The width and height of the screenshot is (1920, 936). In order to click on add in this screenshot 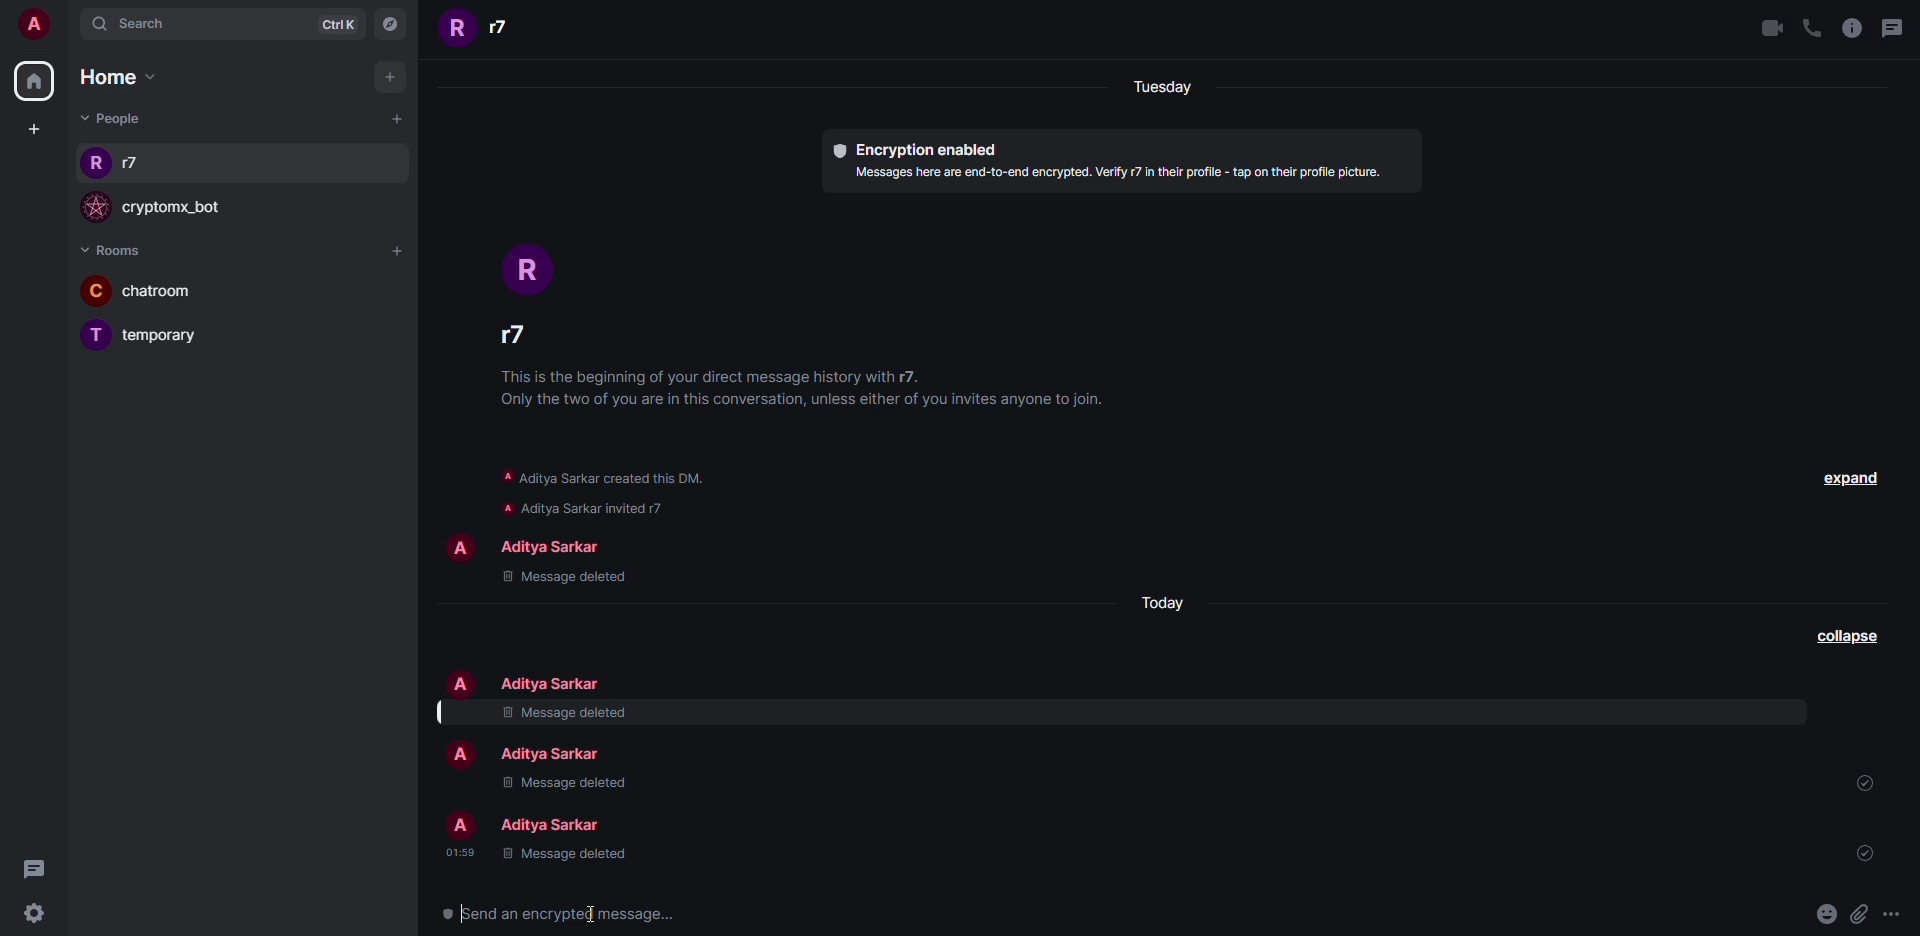, I will do `click(399, 251)`.